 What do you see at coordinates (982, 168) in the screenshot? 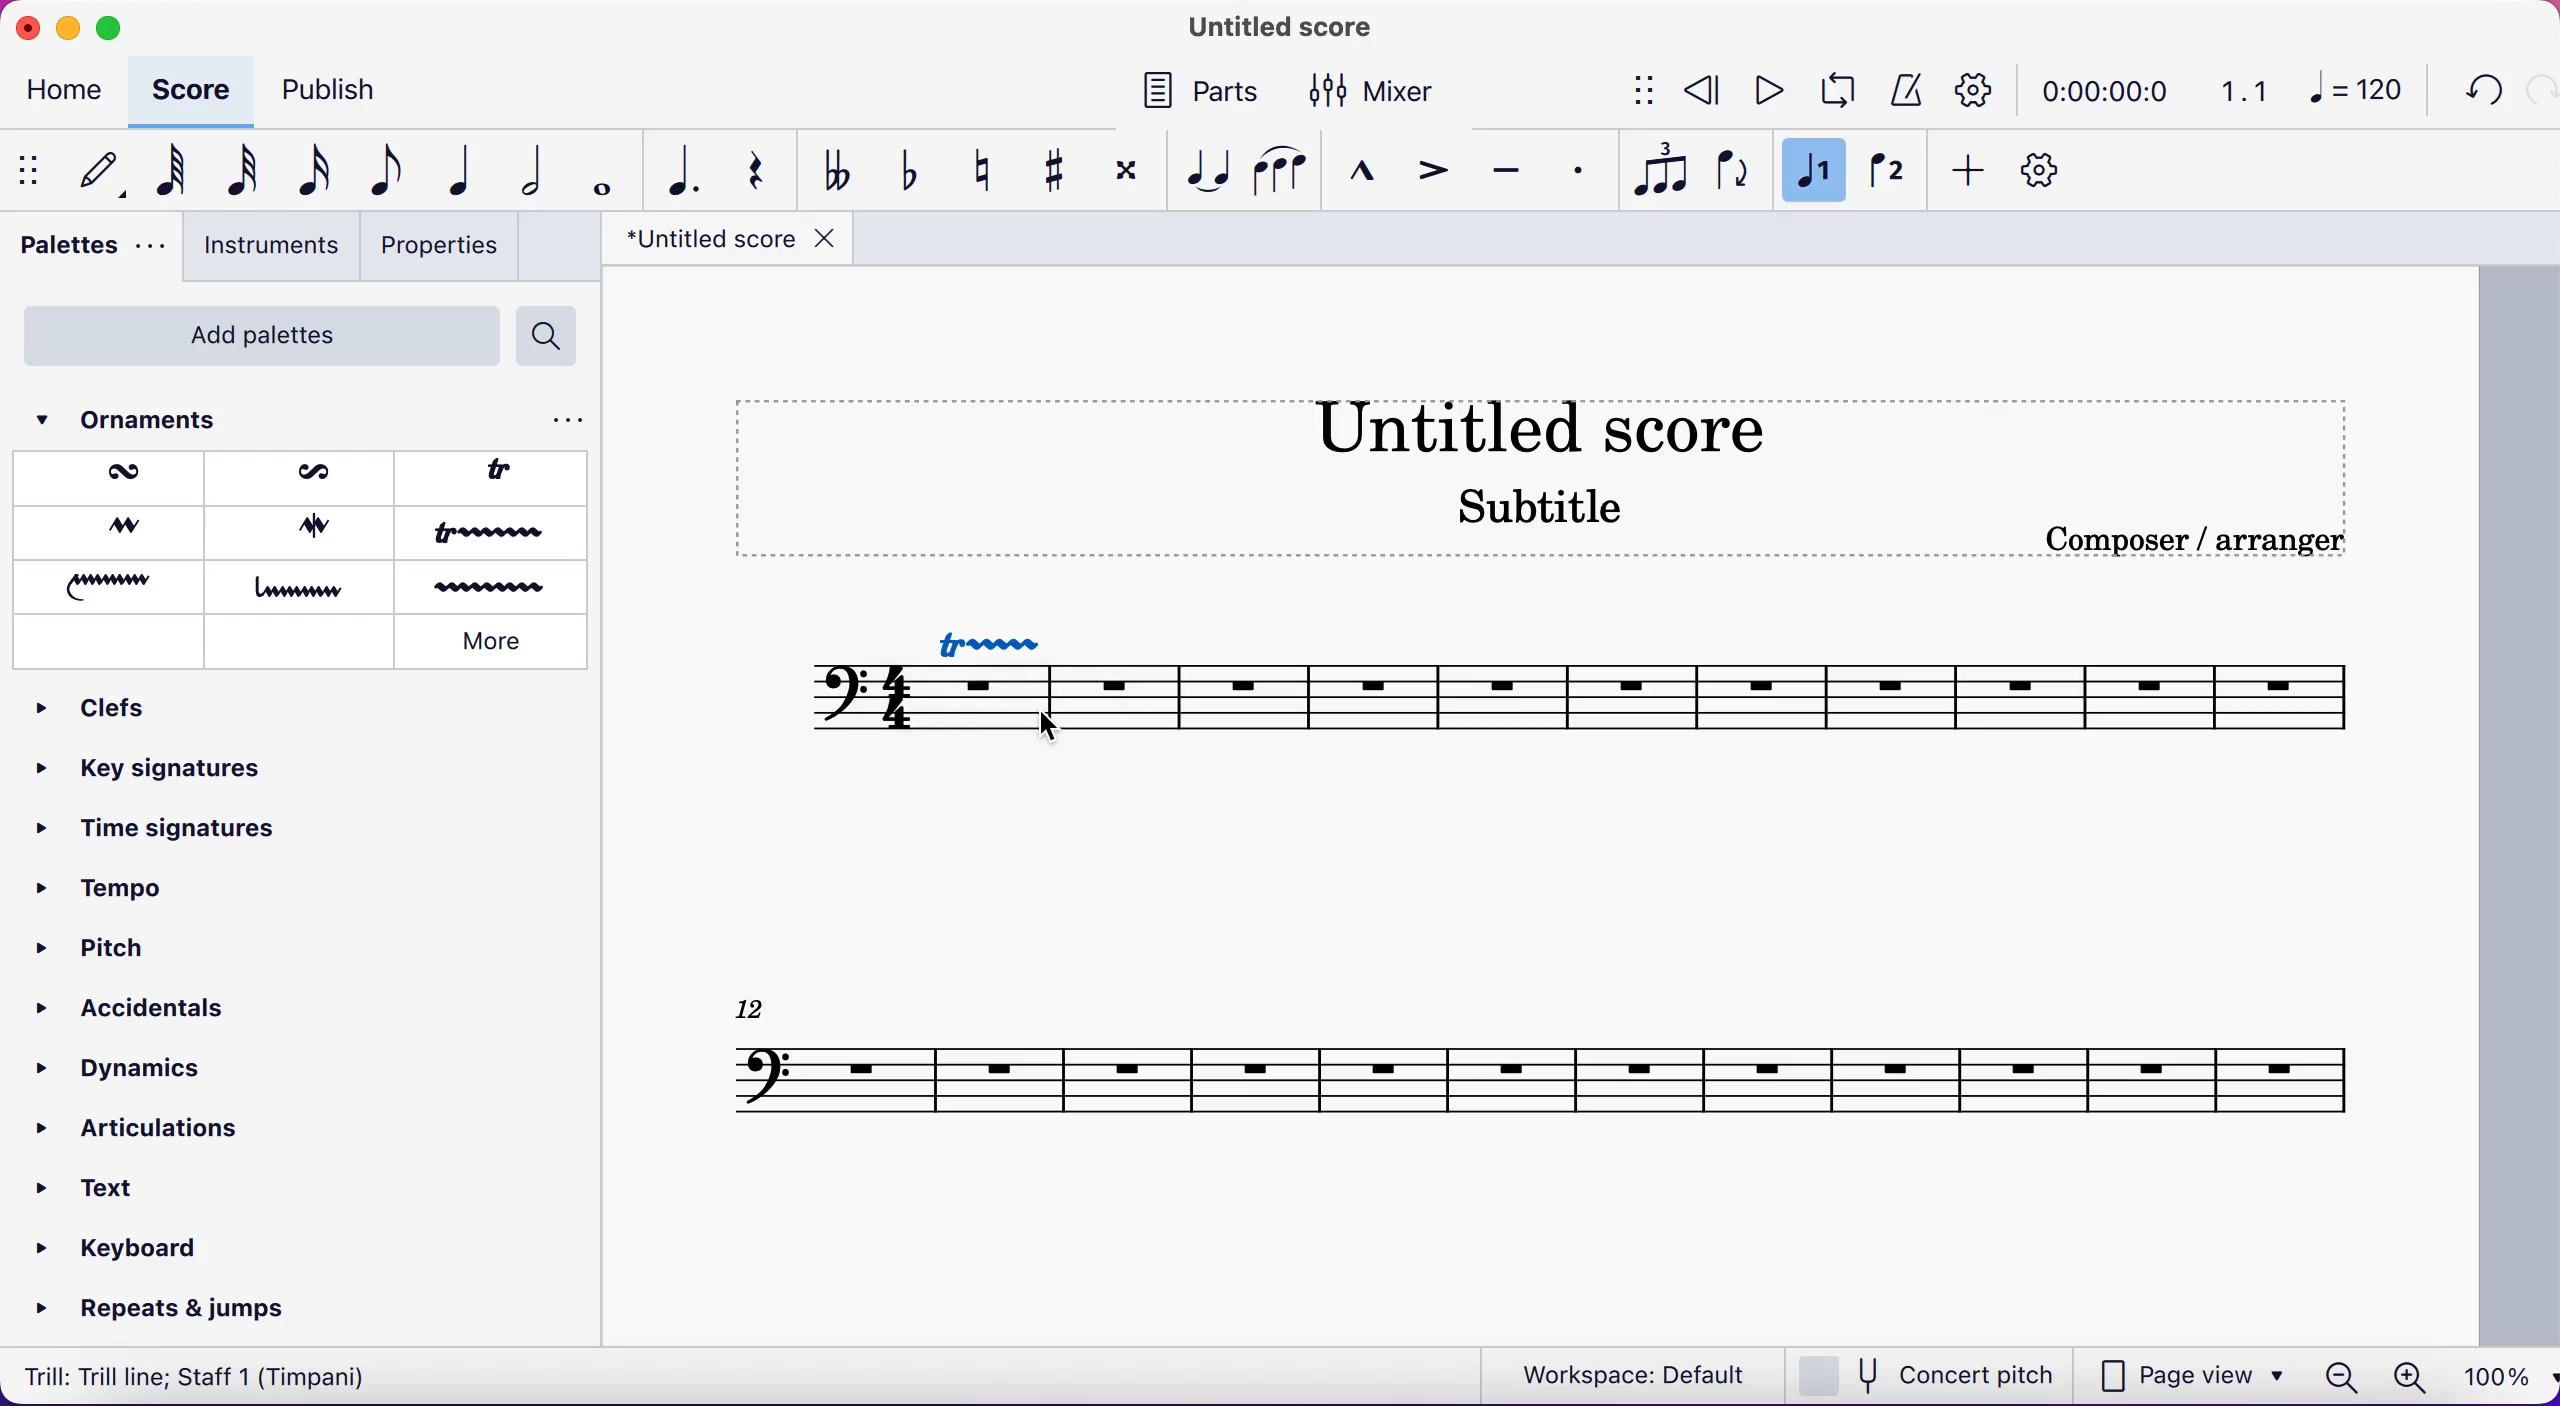
I see `toggle natural` at bounding box center [982, 168].